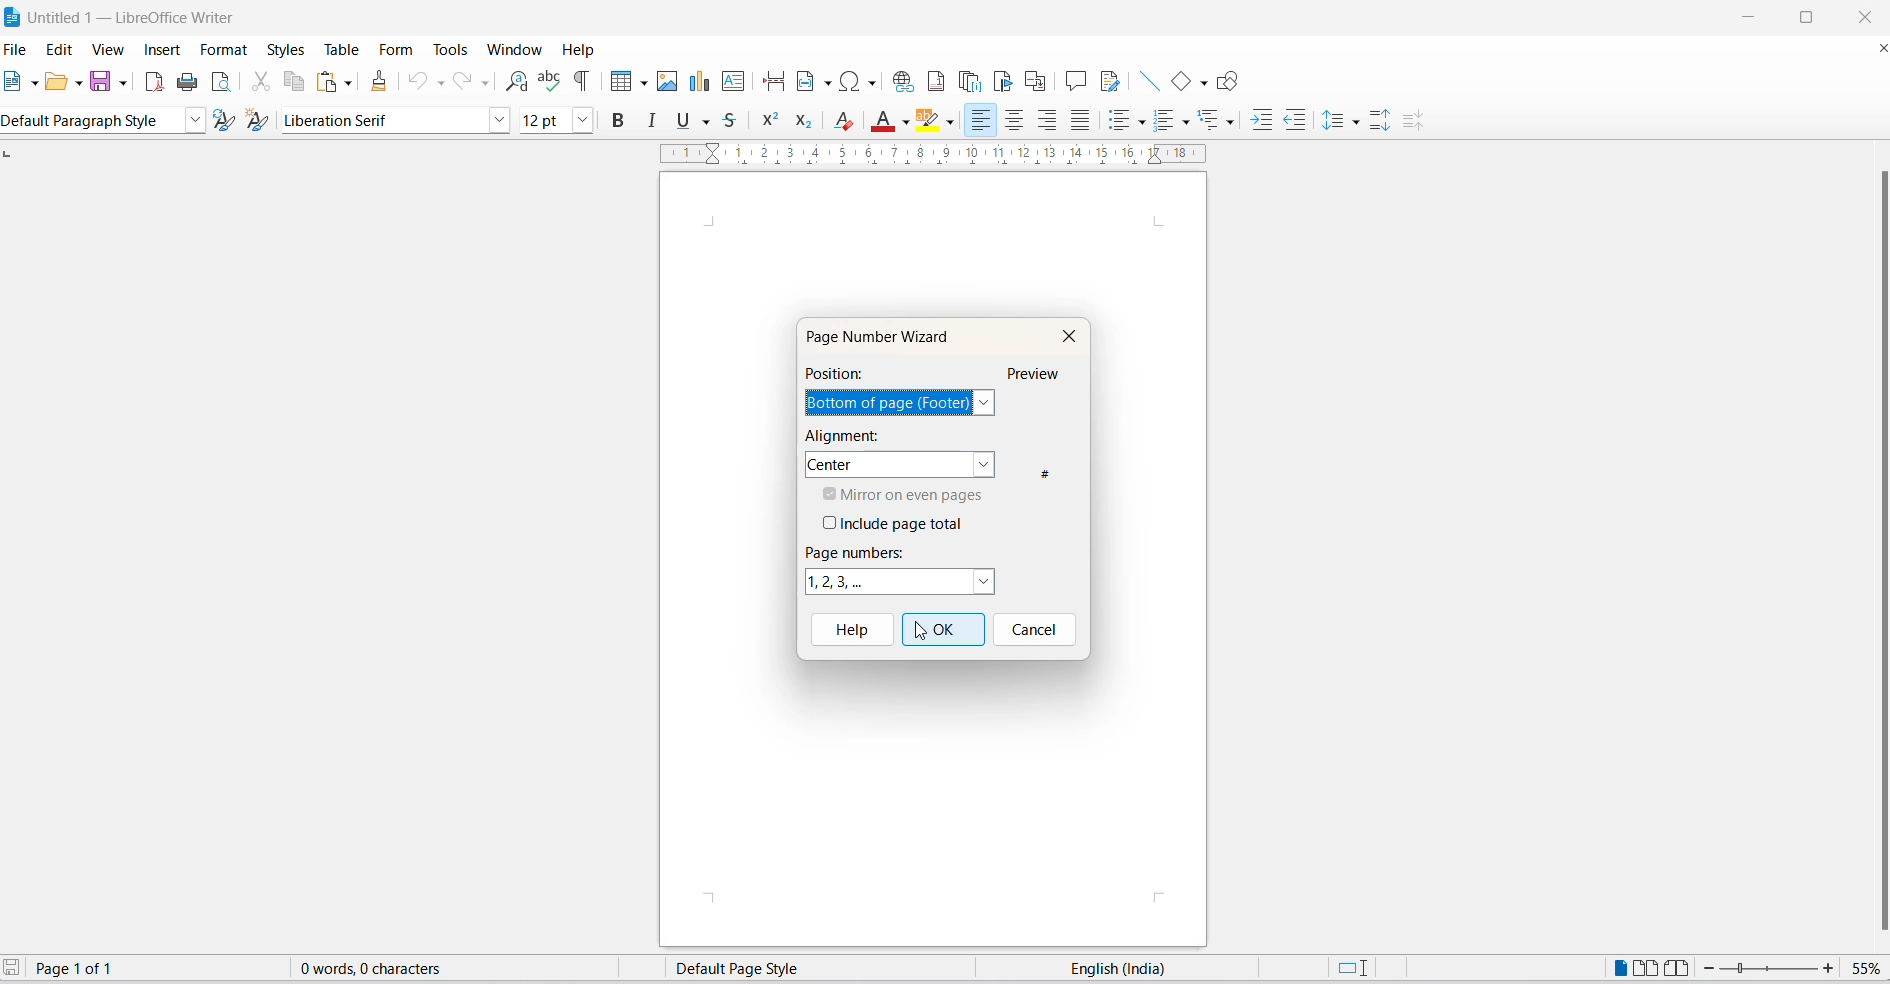 This screenshot has width=1890, height=984. Describe the element at coordinates (1035, 80) in the screenshot. I see `insert cross reference` at that location.